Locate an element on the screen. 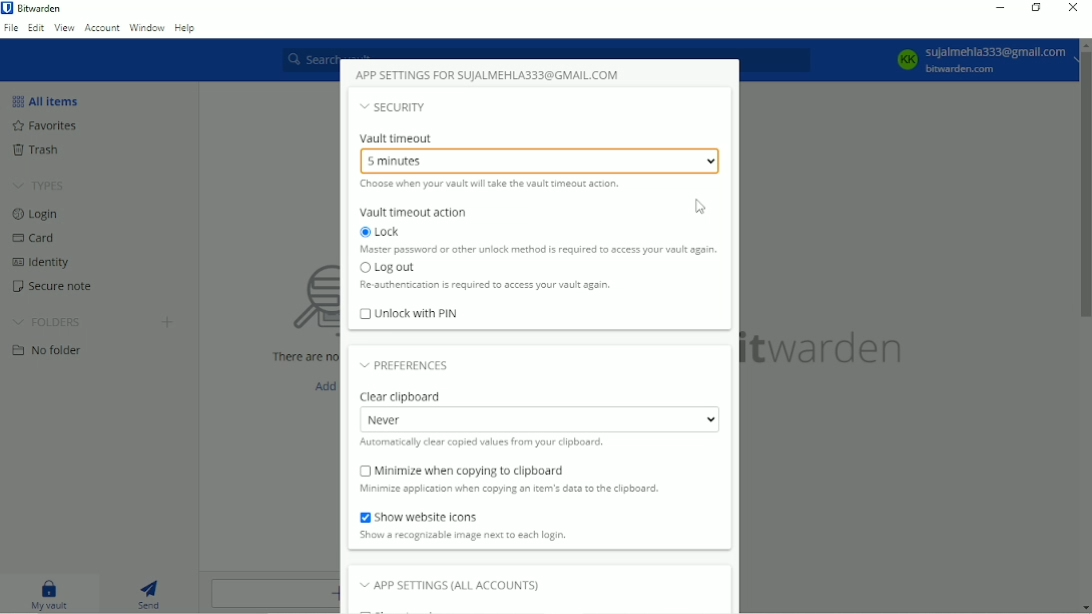  Card is located at coordinates (37, 239).